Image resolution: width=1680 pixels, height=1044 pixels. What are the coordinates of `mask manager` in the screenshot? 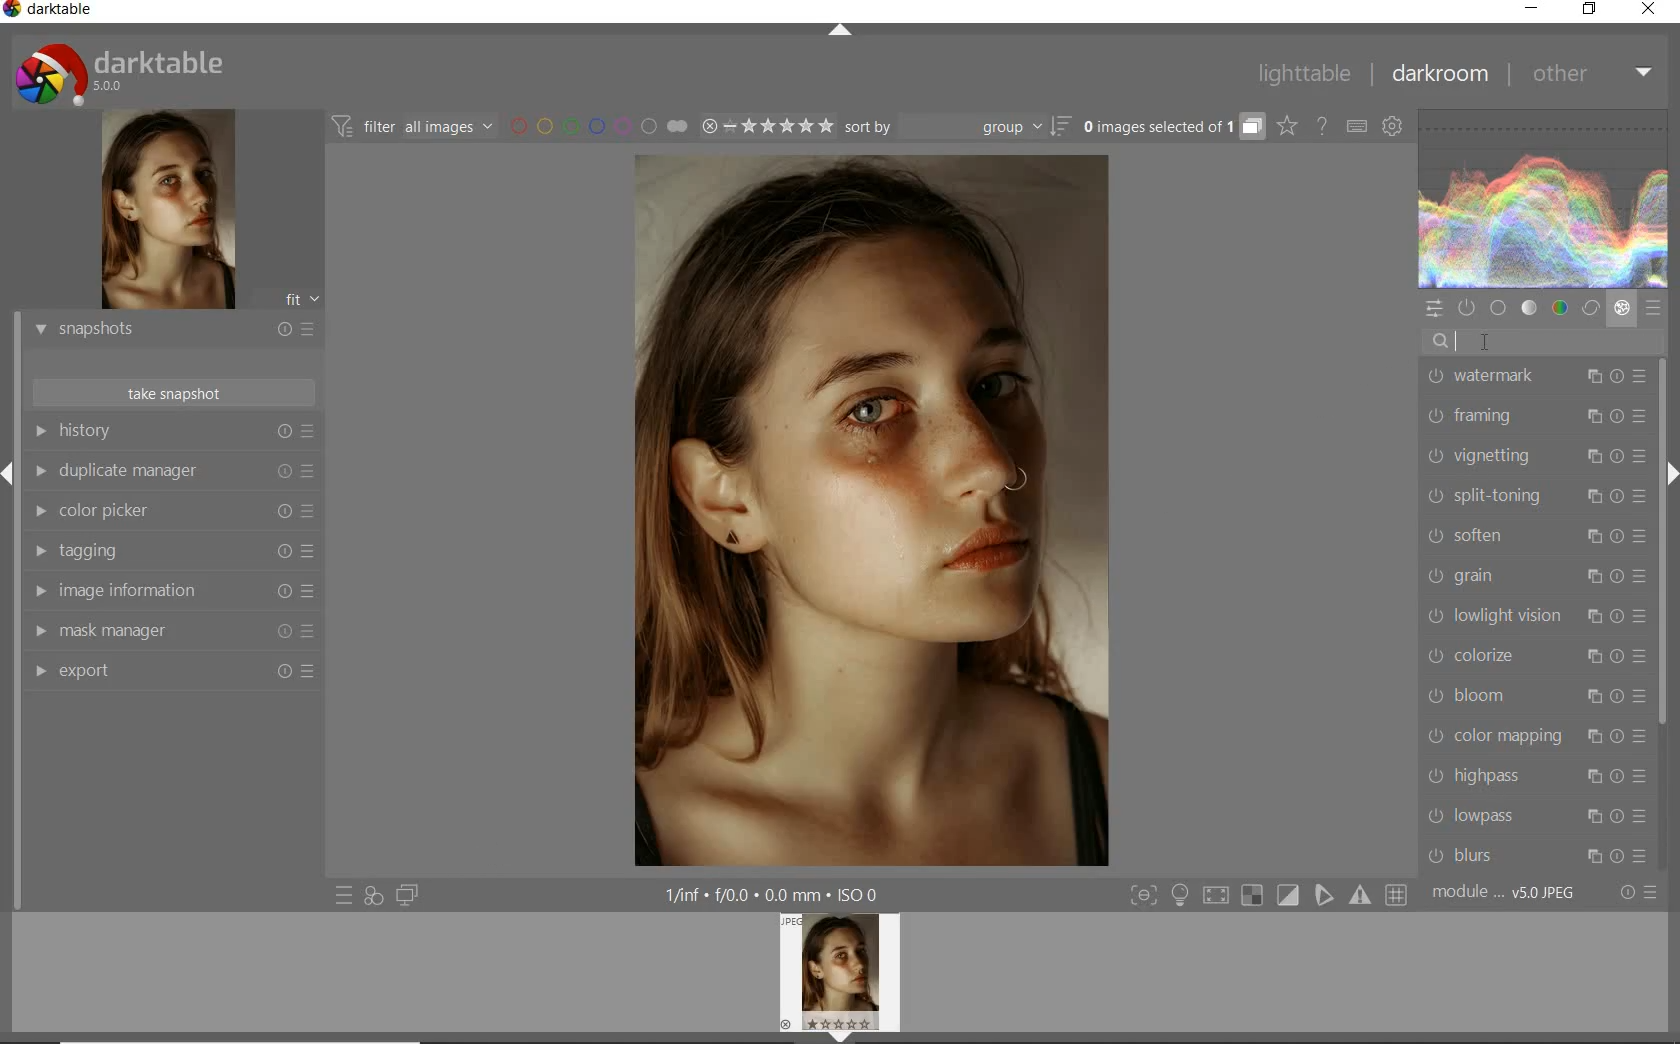 It's located at (173, 632).